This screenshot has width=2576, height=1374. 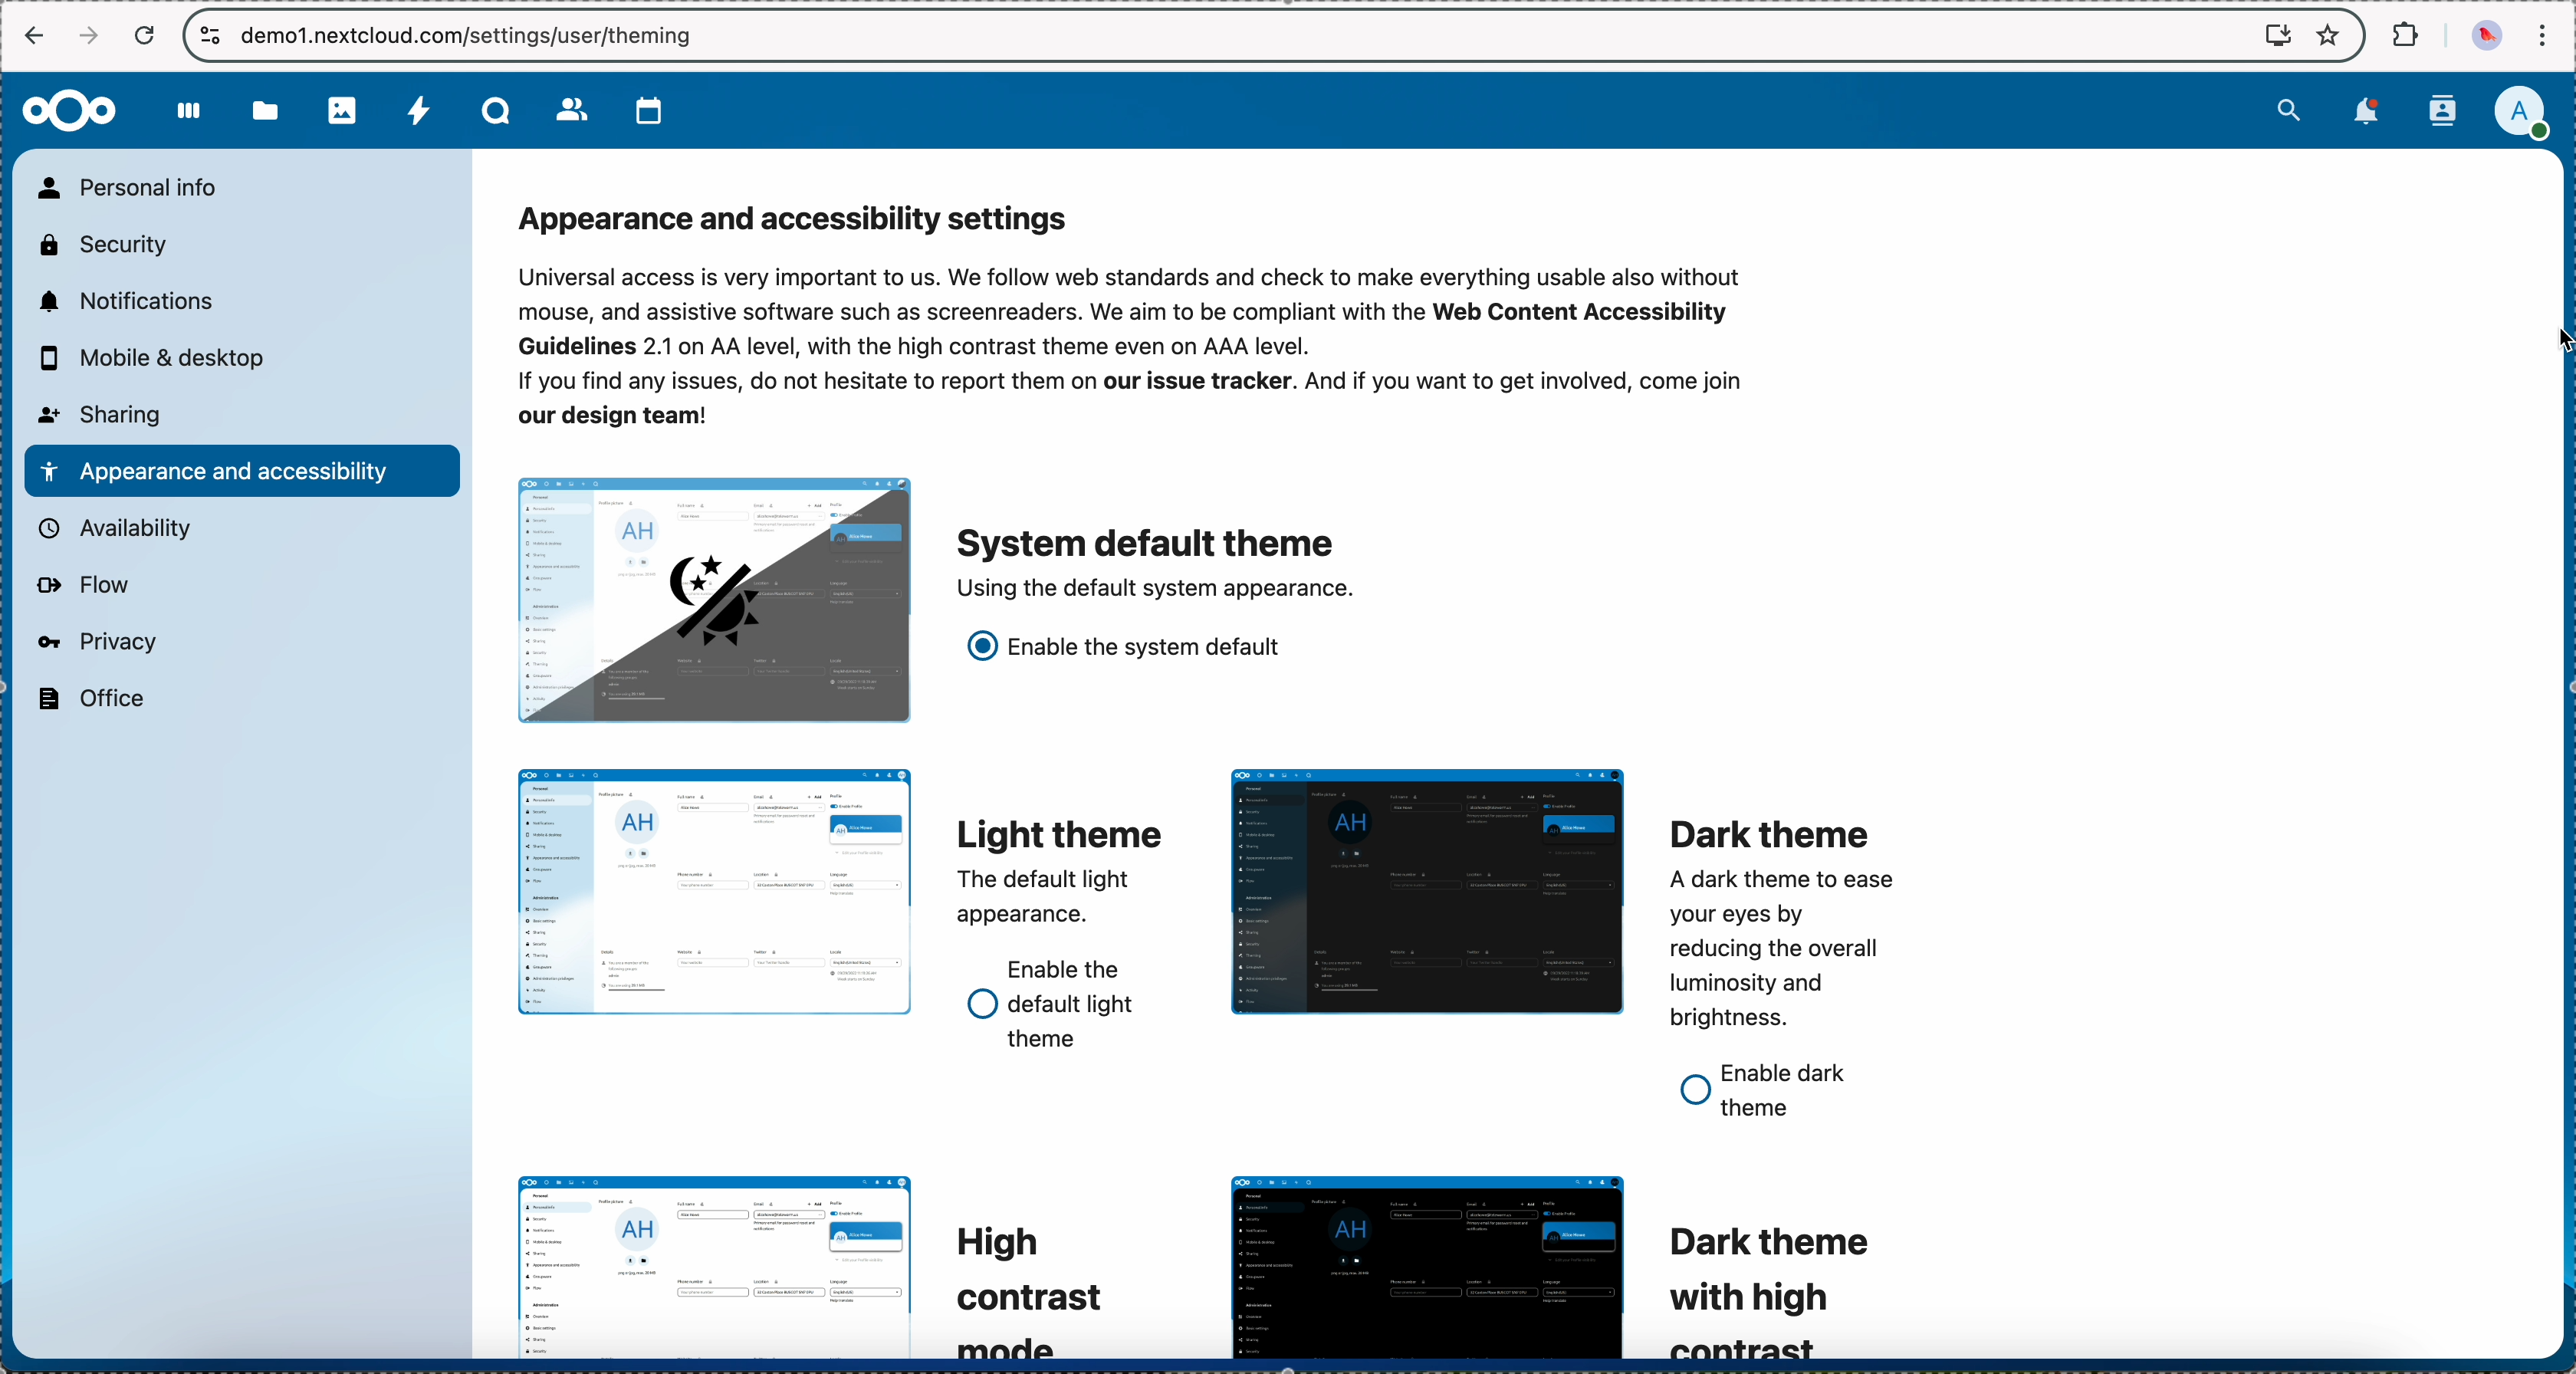 What do you see at coordinates (1138, 350) in the screenshot?
I see `description` at bounding box center [1138, 350].